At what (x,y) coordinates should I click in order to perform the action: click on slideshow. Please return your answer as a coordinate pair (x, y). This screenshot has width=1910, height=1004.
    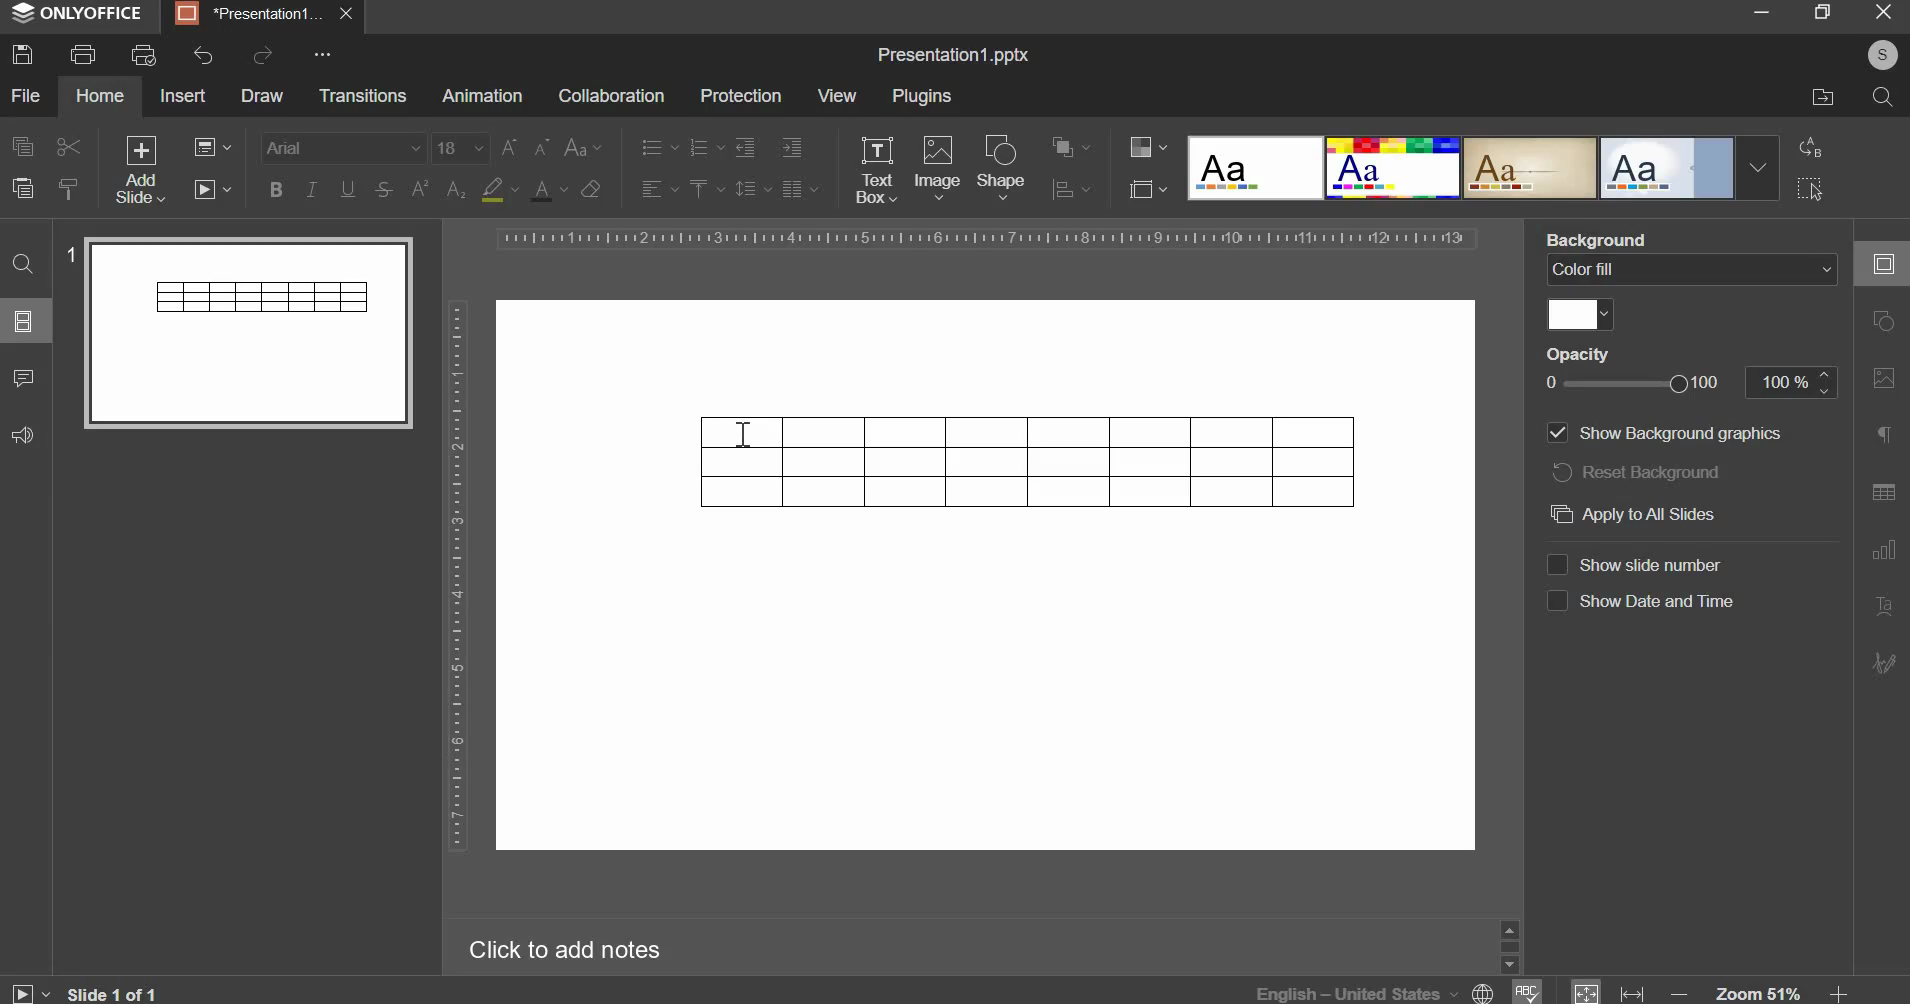
    Looking at the image, I should click on (214, 187).